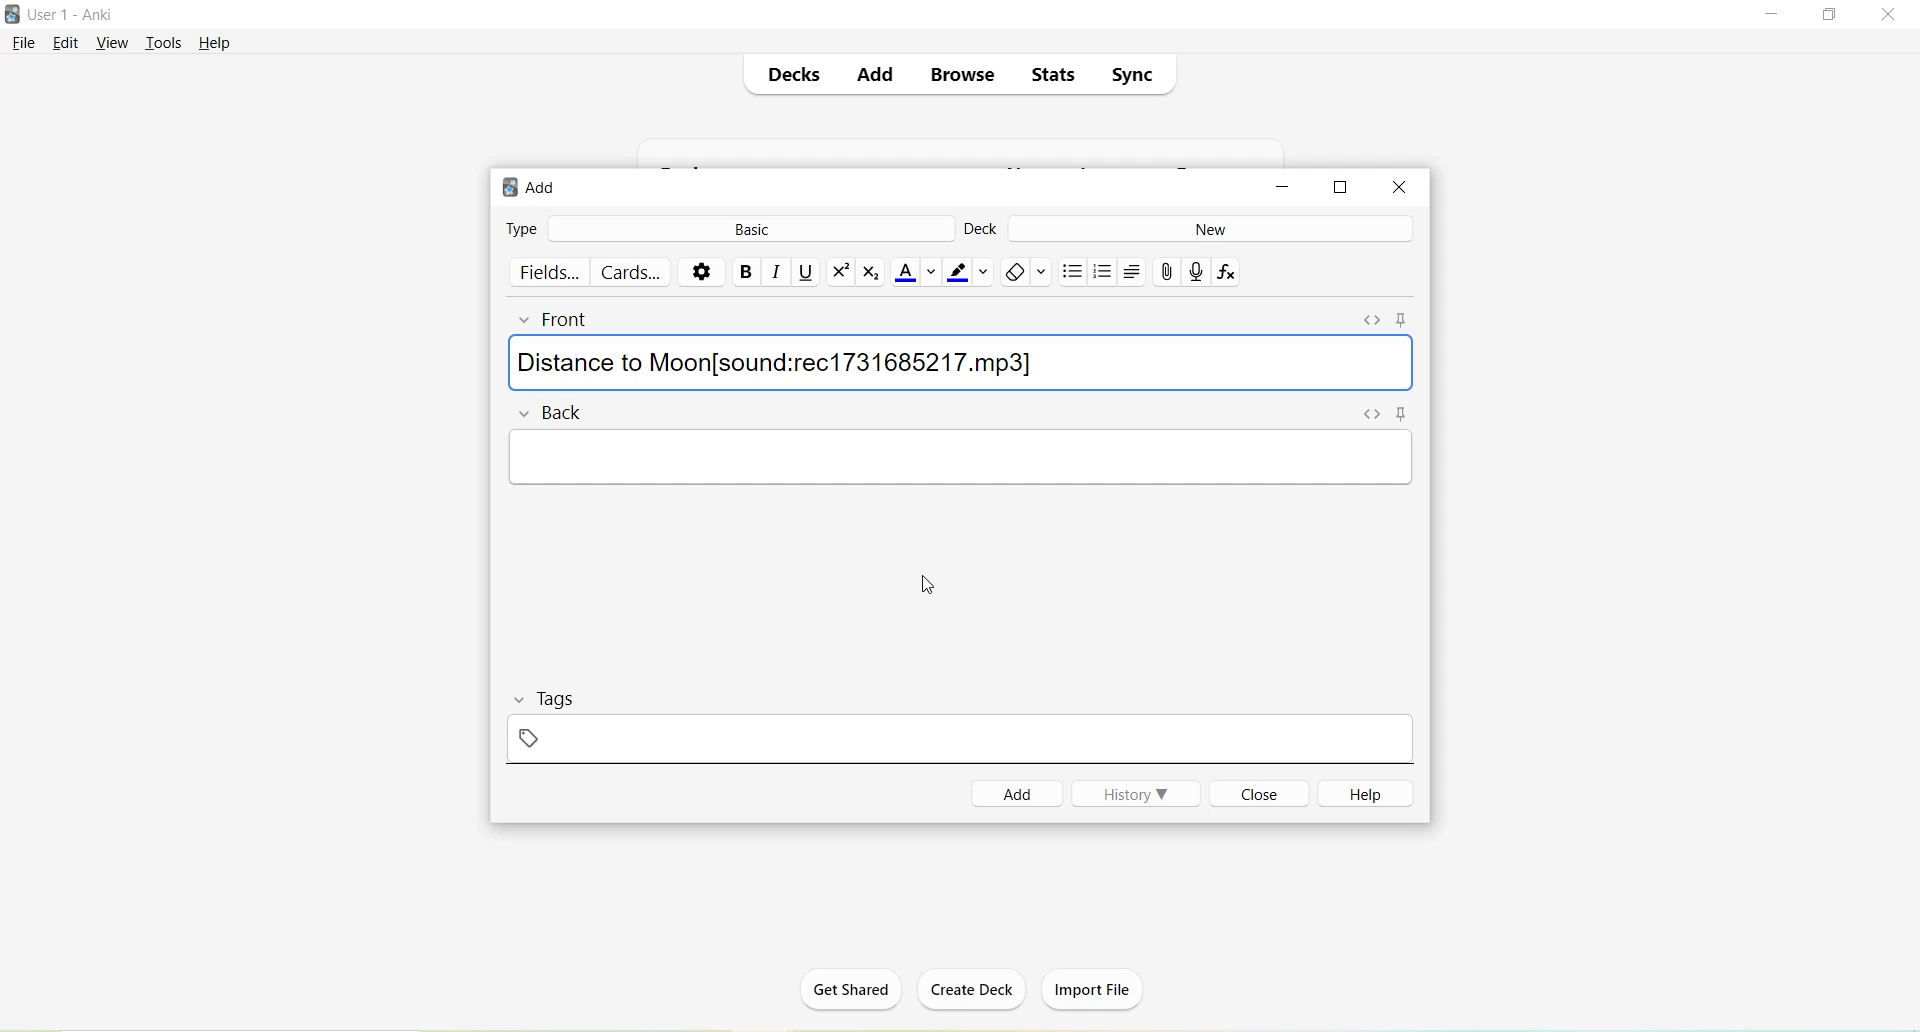 The image size is (1920, 1032). Describe the element at coordinates (872, 76) in the screenshot. I see `Add` at that location.